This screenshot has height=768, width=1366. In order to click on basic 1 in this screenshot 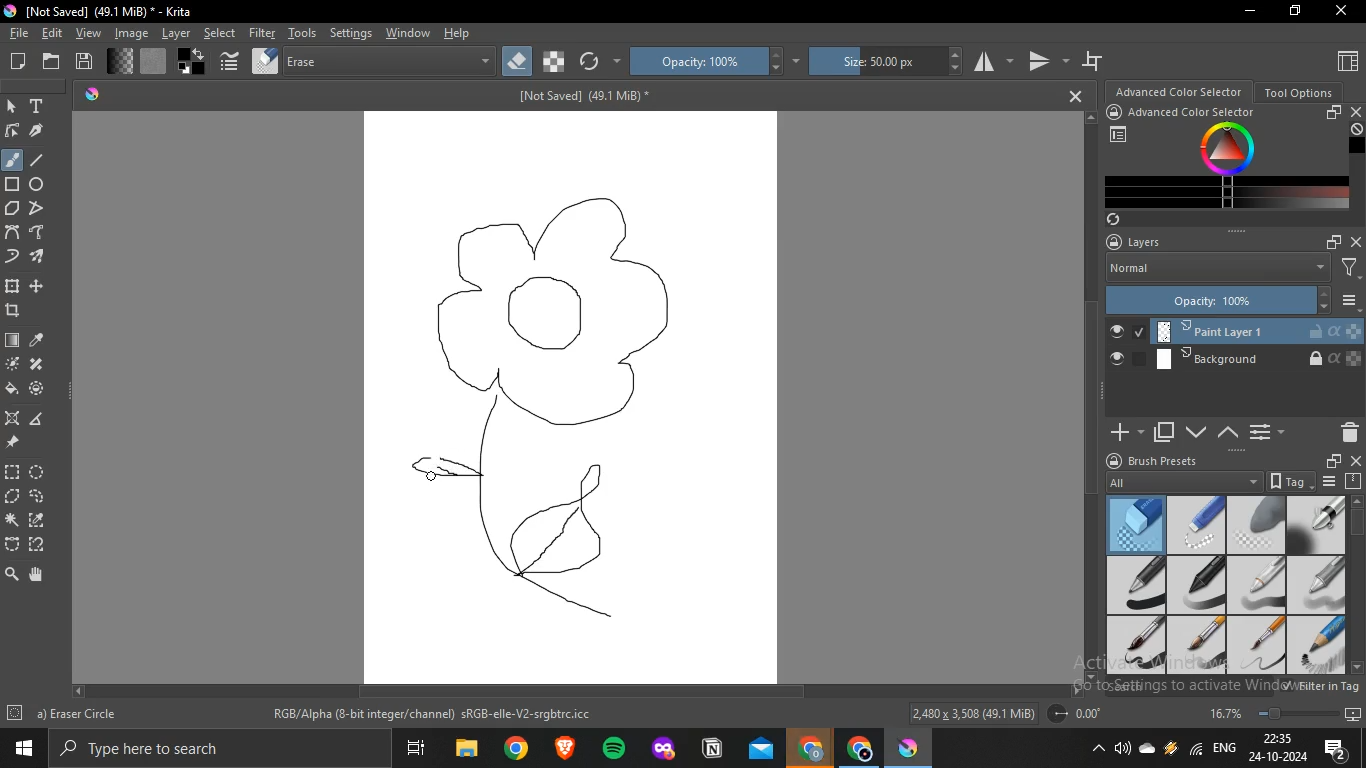, I will do `click(1137, 585)`.